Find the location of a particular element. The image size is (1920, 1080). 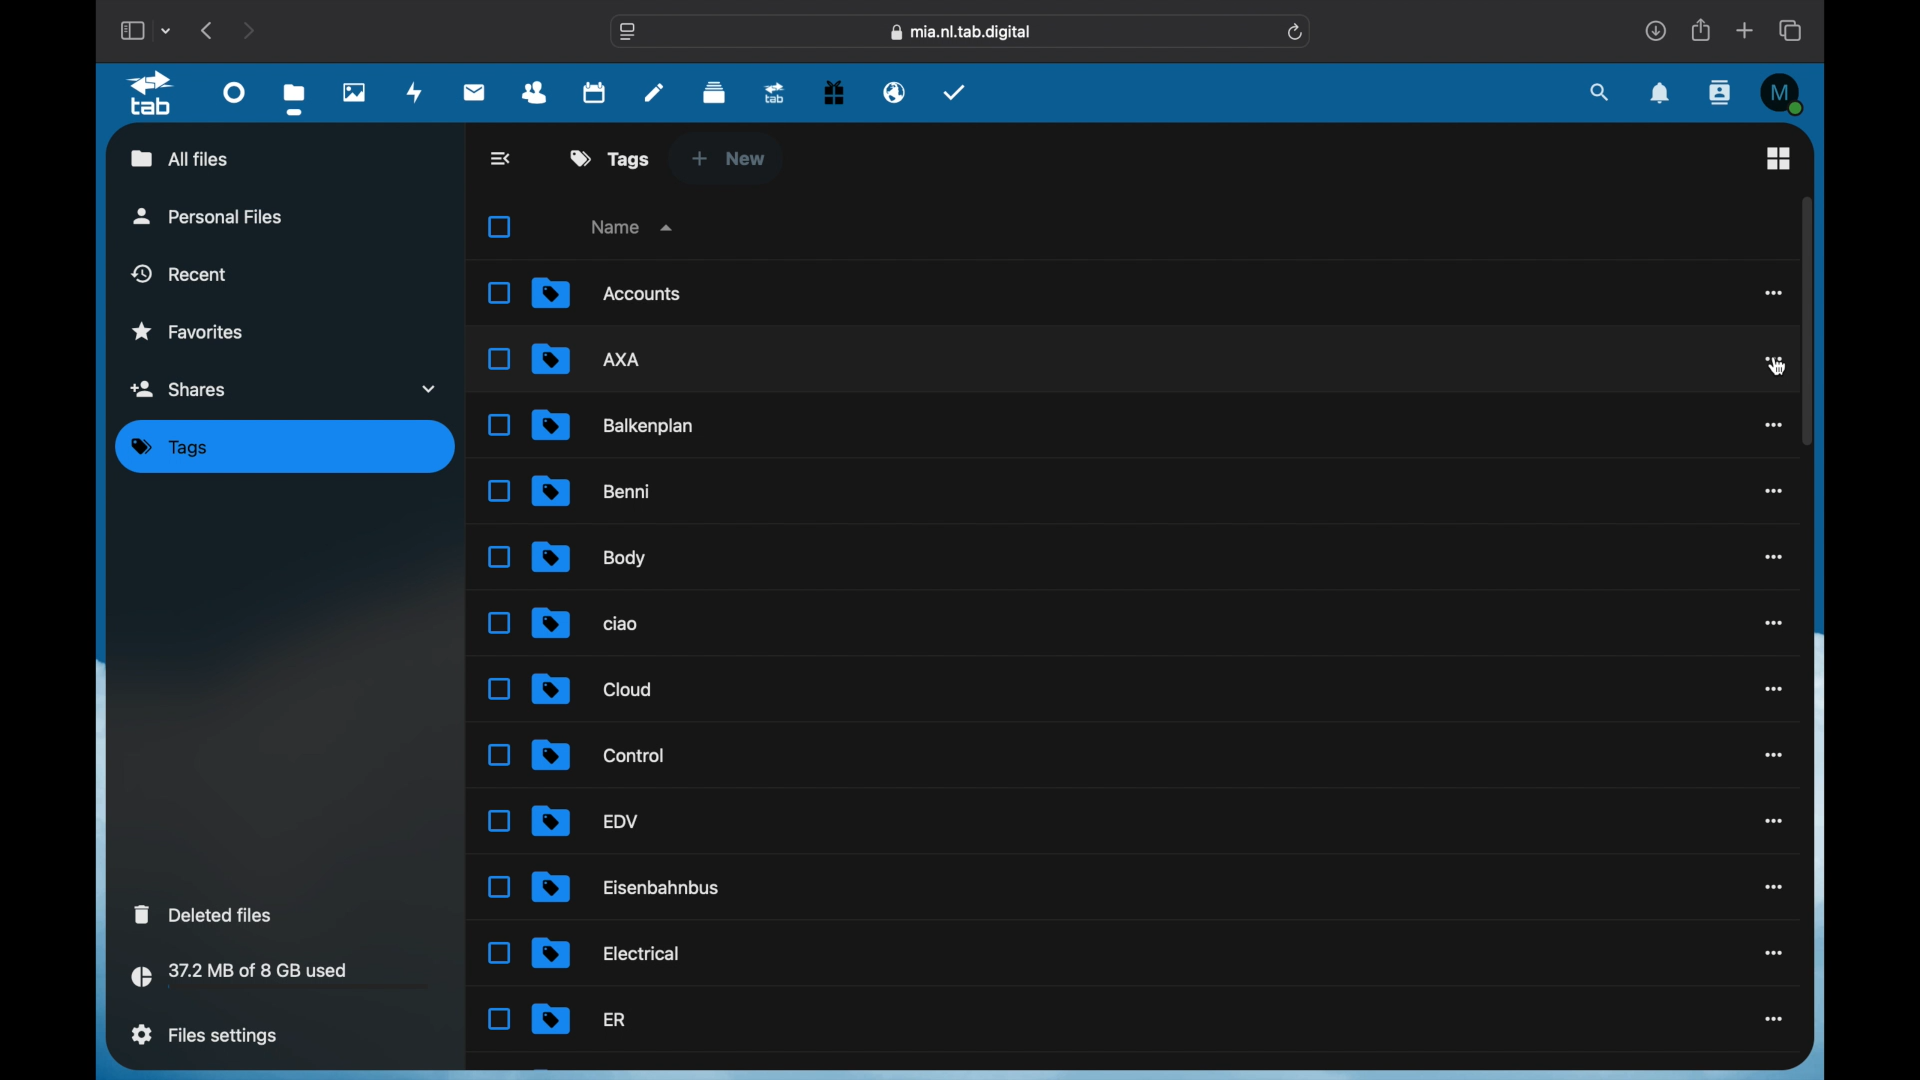

Unselected Checkbox is located at coordinates (497, 886).